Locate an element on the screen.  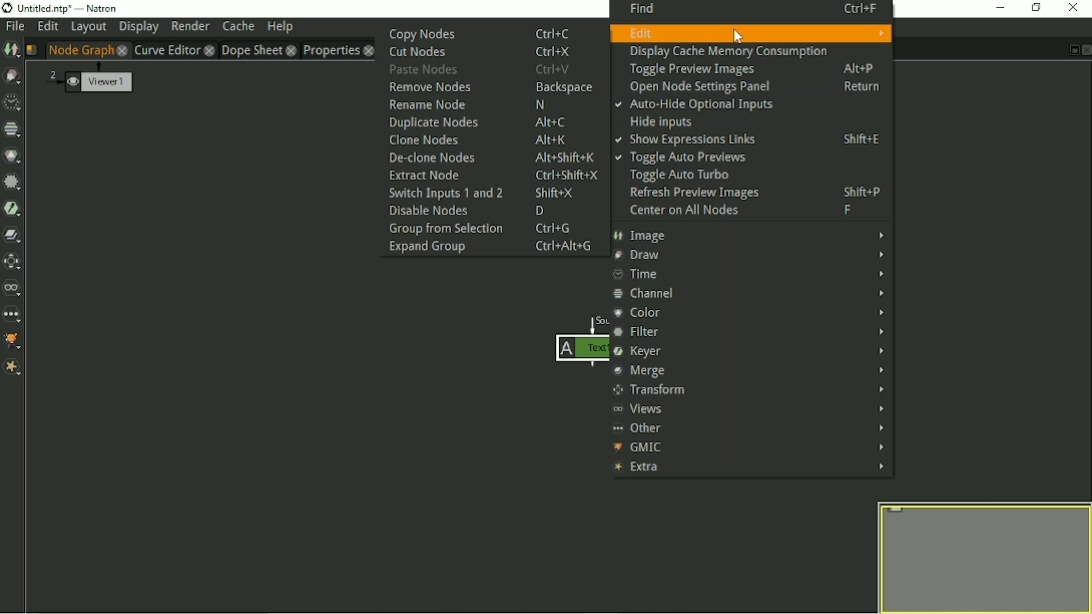
Image is located at coordinates (11, 50).